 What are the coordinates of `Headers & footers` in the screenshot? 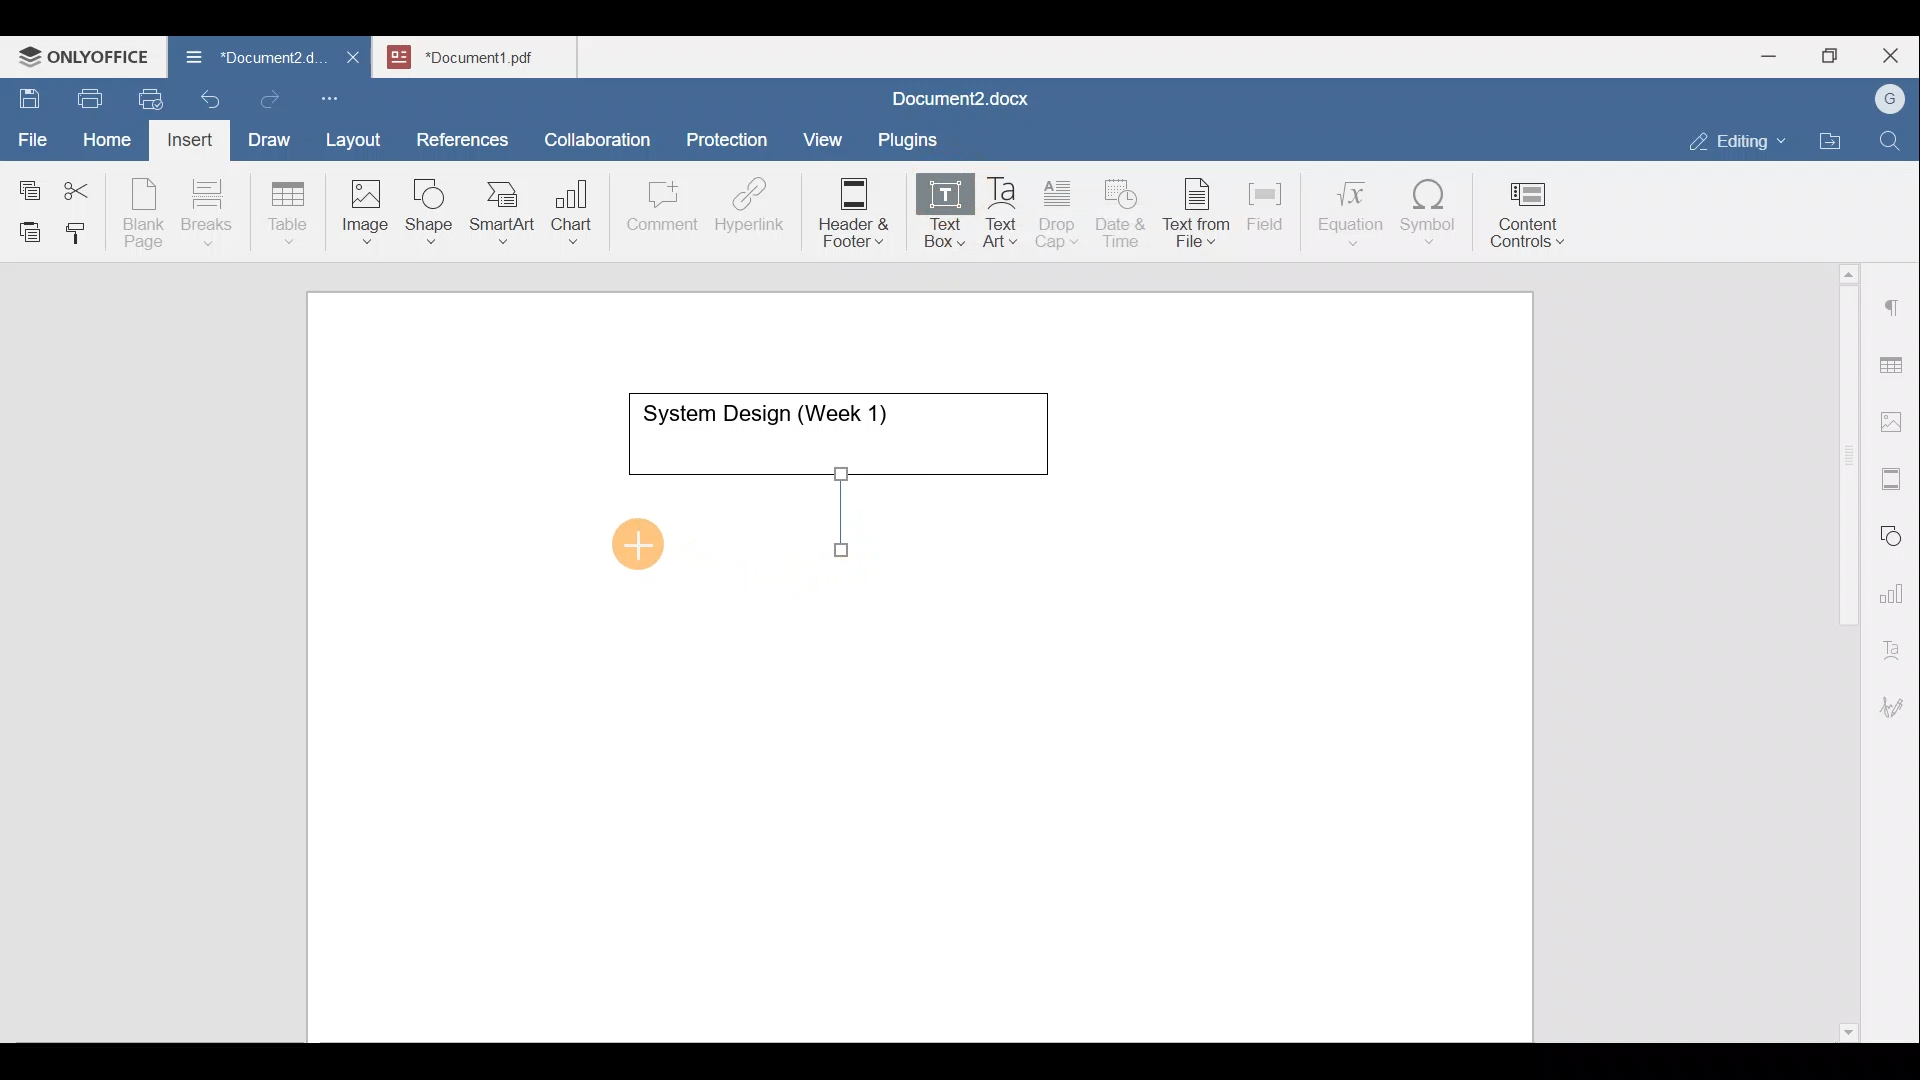 It's located at (1895, 474).